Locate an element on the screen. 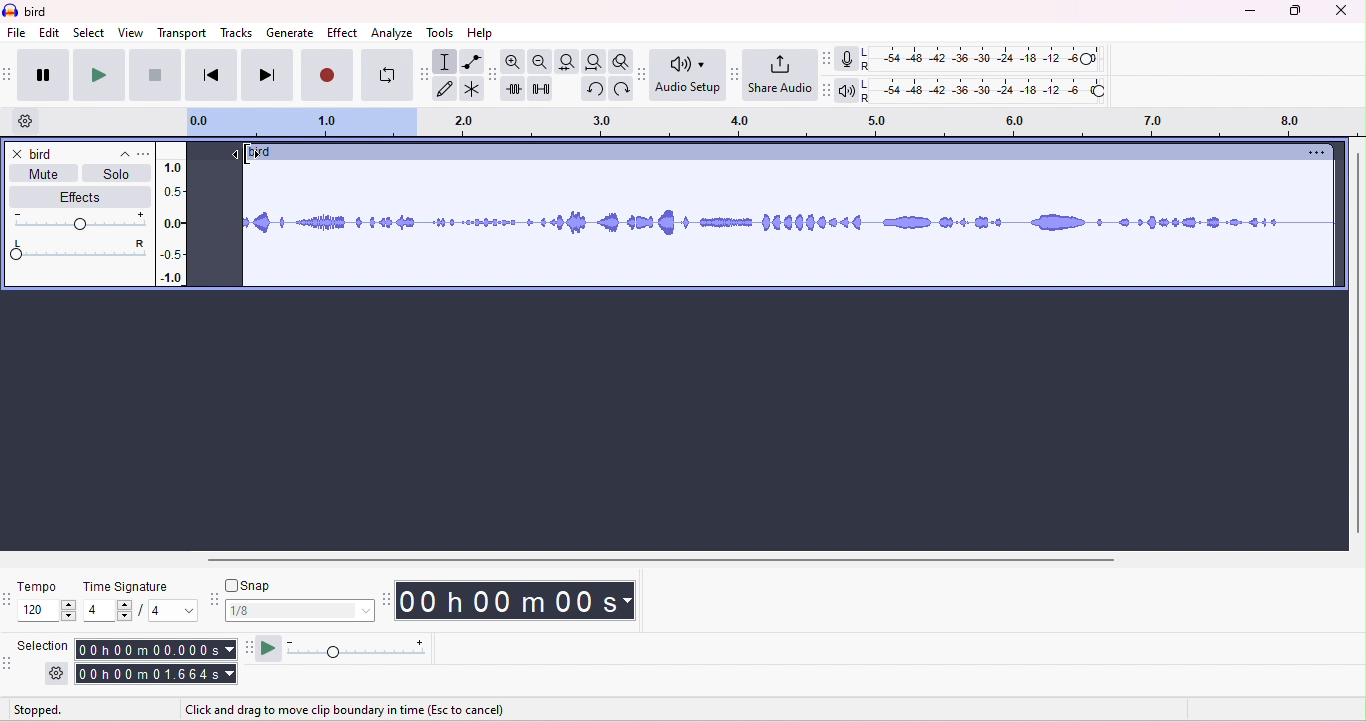 The width and height of the screenshot is (1366, 722). snap is located at coordinates (254, 585).